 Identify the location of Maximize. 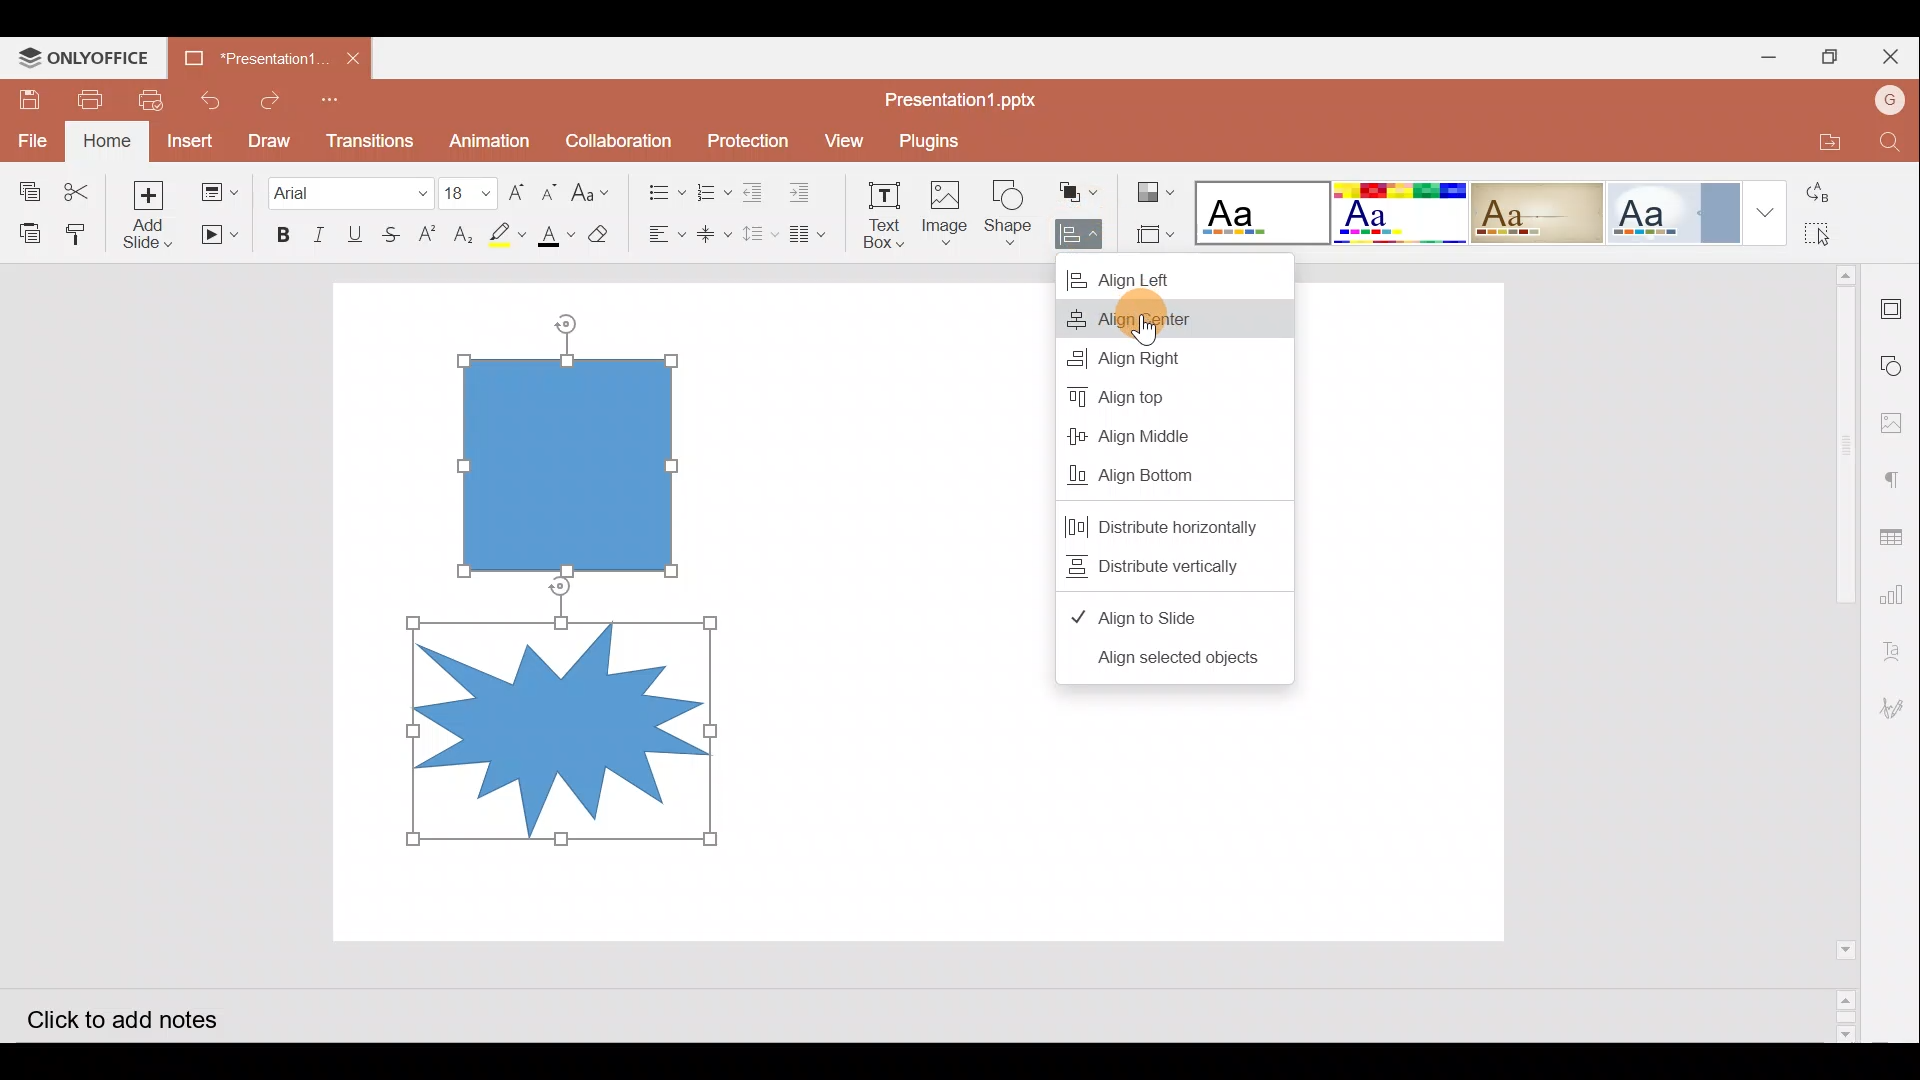
(1834, 56).